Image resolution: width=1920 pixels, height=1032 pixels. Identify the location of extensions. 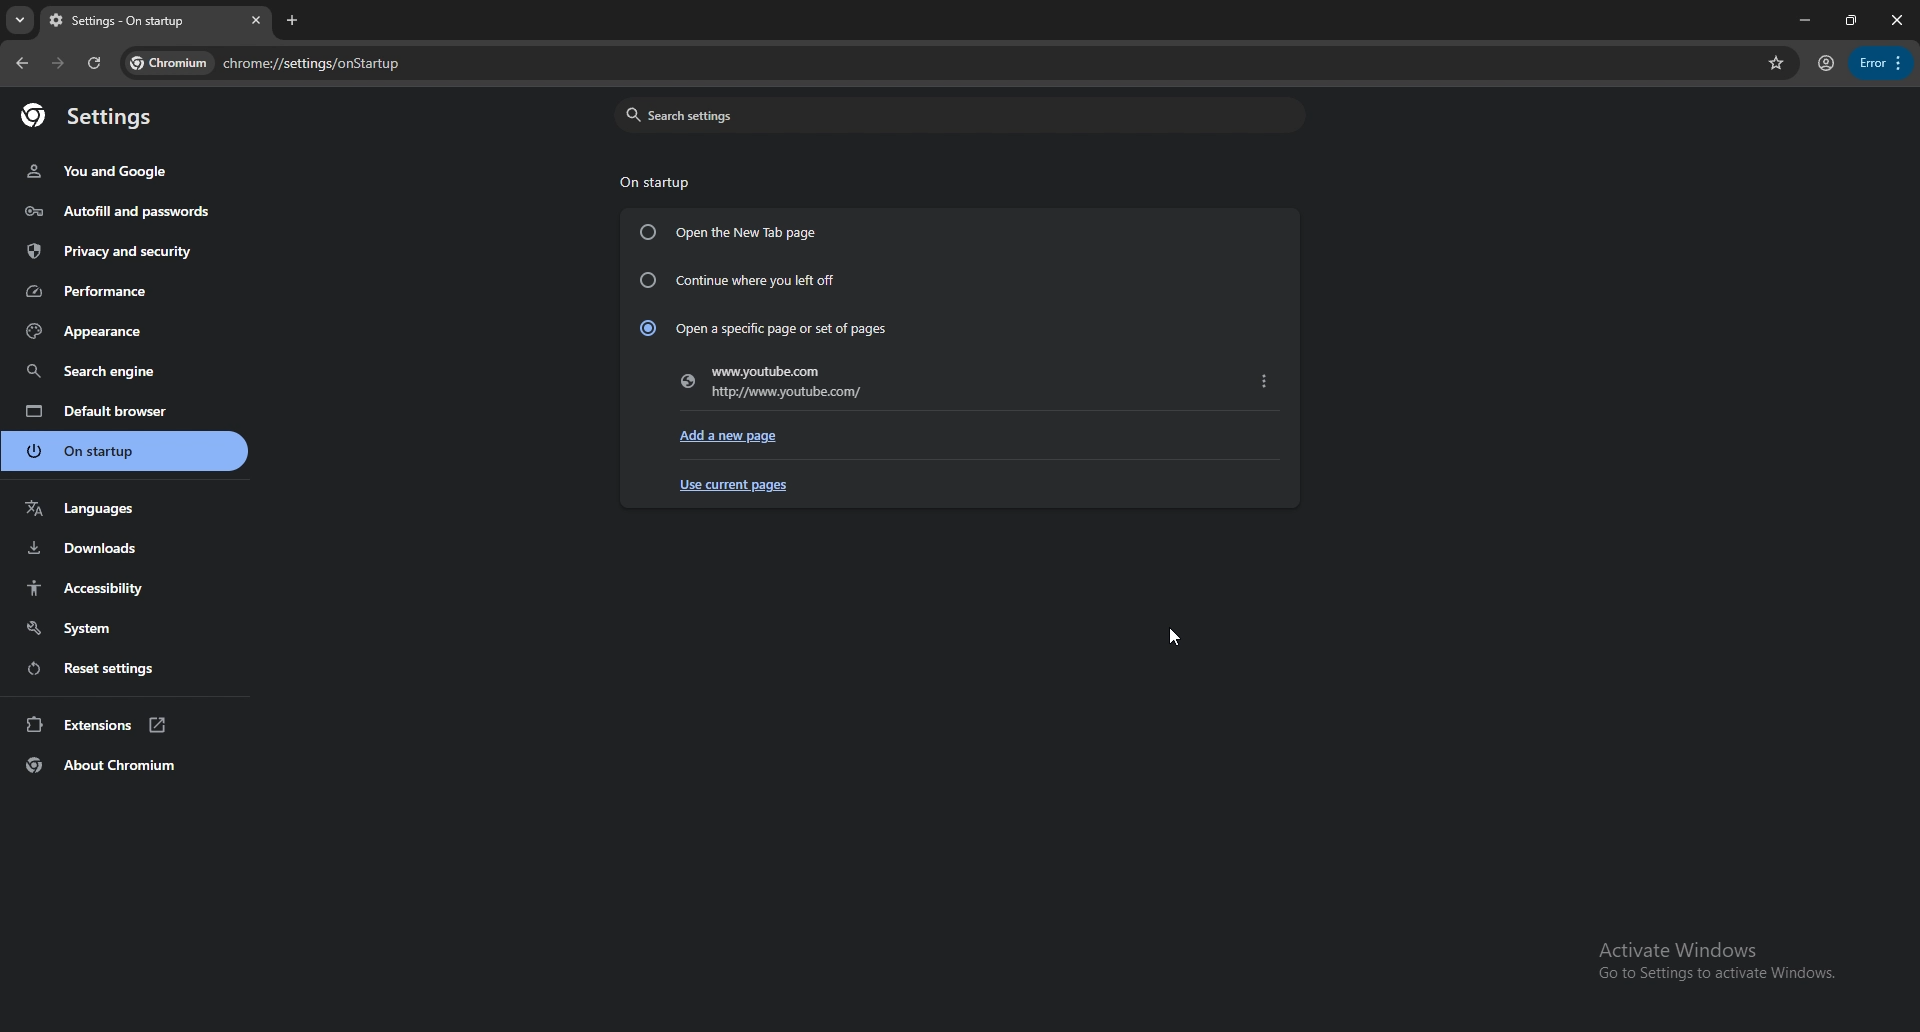
(126, 724).